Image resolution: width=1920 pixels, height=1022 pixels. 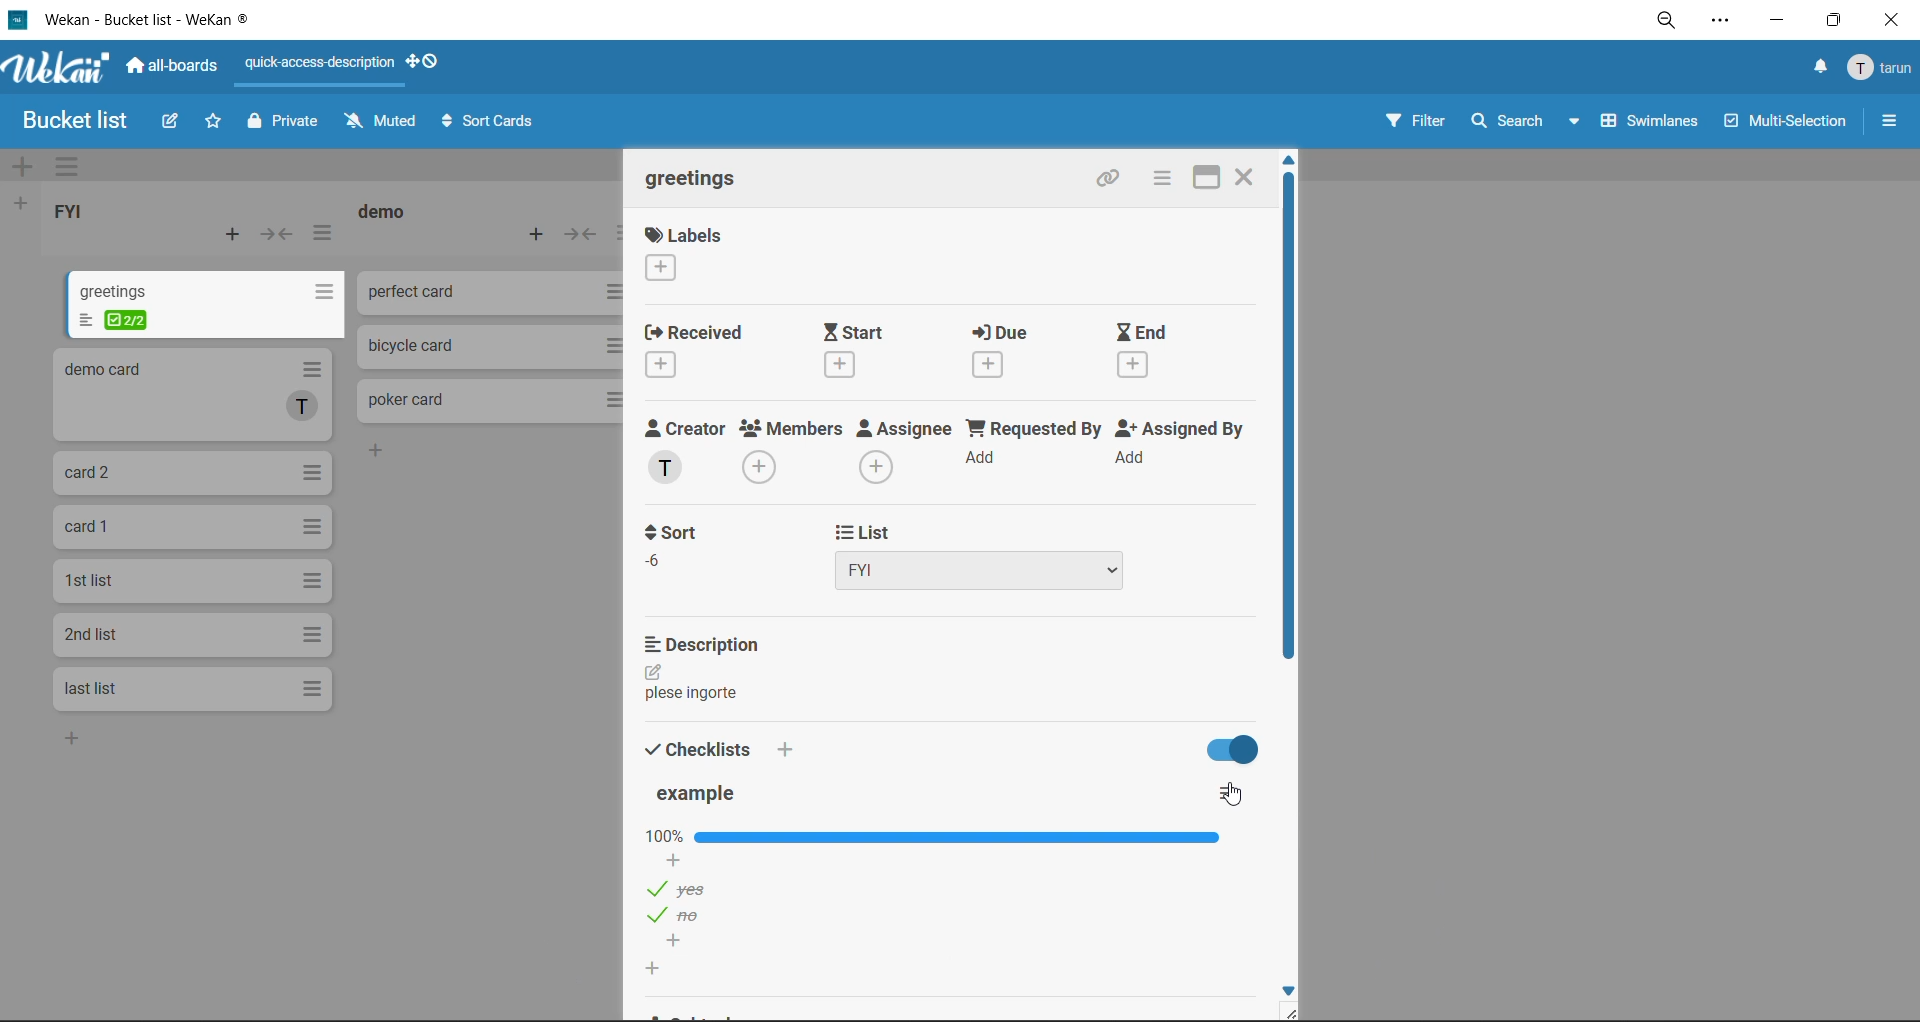 What do you see at coordinates (699, 698) in the screenshot?
I see `text` at bounding box center [699, 698].